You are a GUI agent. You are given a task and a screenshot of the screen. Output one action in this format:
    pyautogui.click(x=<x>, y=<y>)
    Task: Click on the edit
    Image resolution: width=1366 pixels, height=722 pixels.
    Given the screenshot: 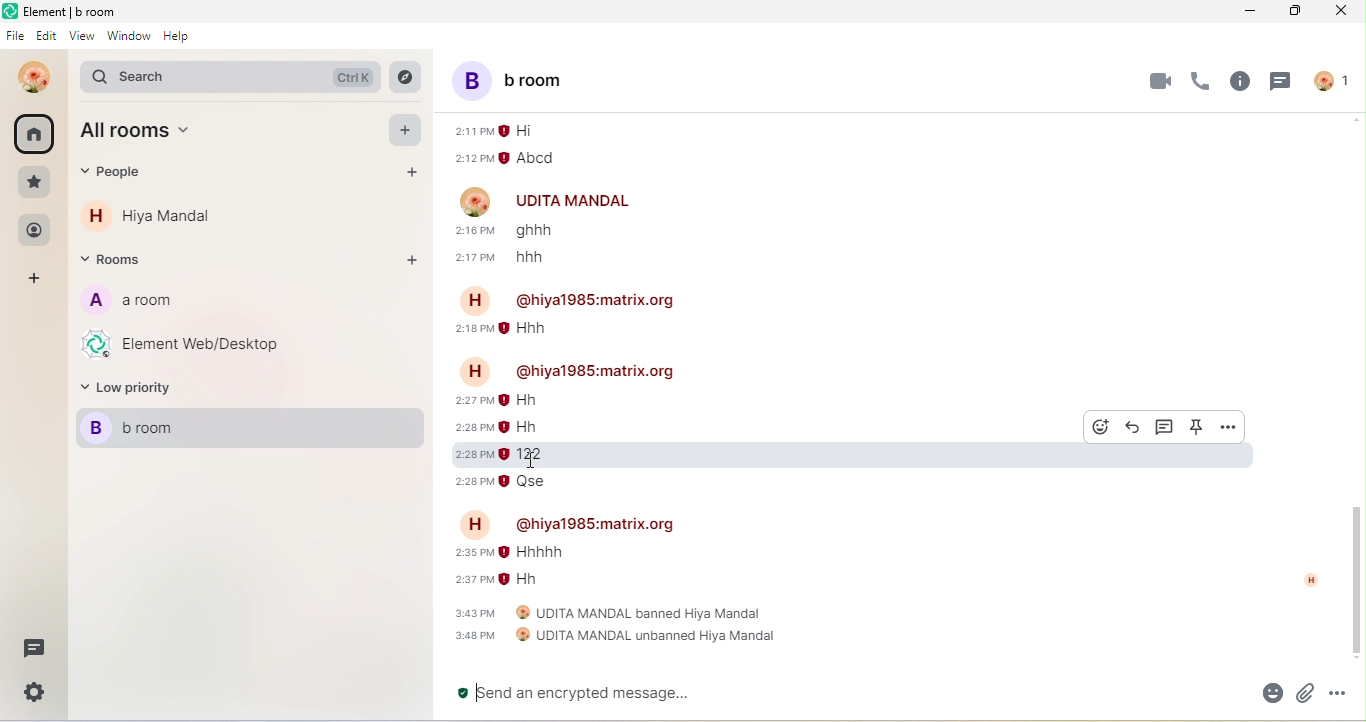 What is the action you would take?
    pyautogui.click(x=47, y=38)
    